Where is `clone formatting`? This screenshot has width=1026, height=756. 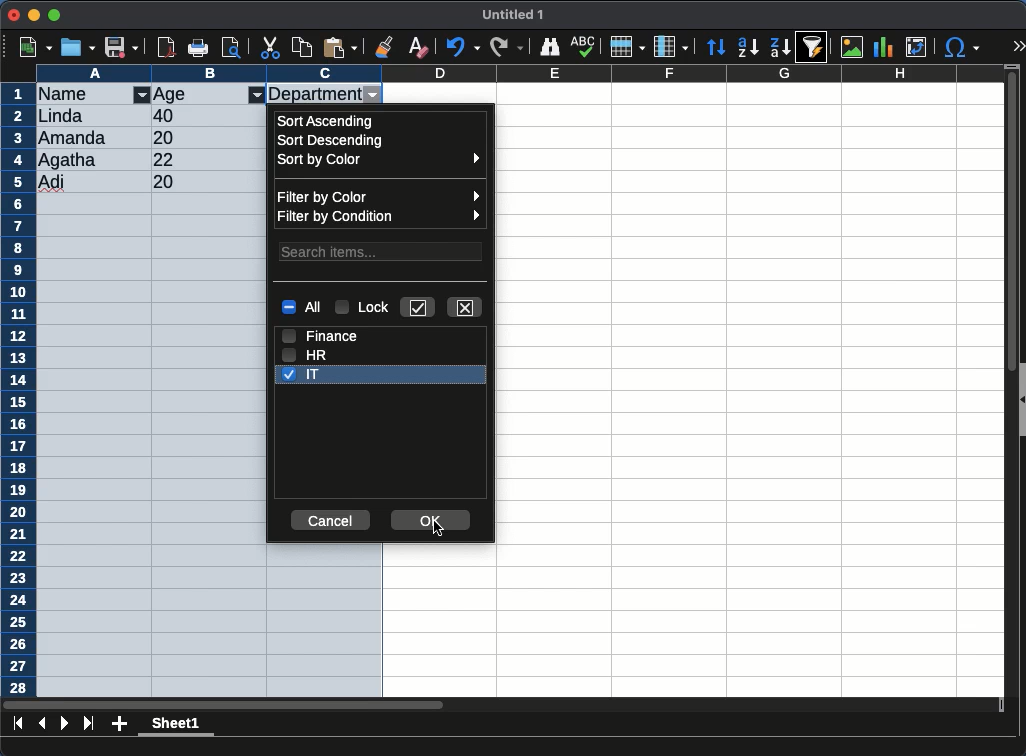
clone formatting is located at coordinates (386, 46).